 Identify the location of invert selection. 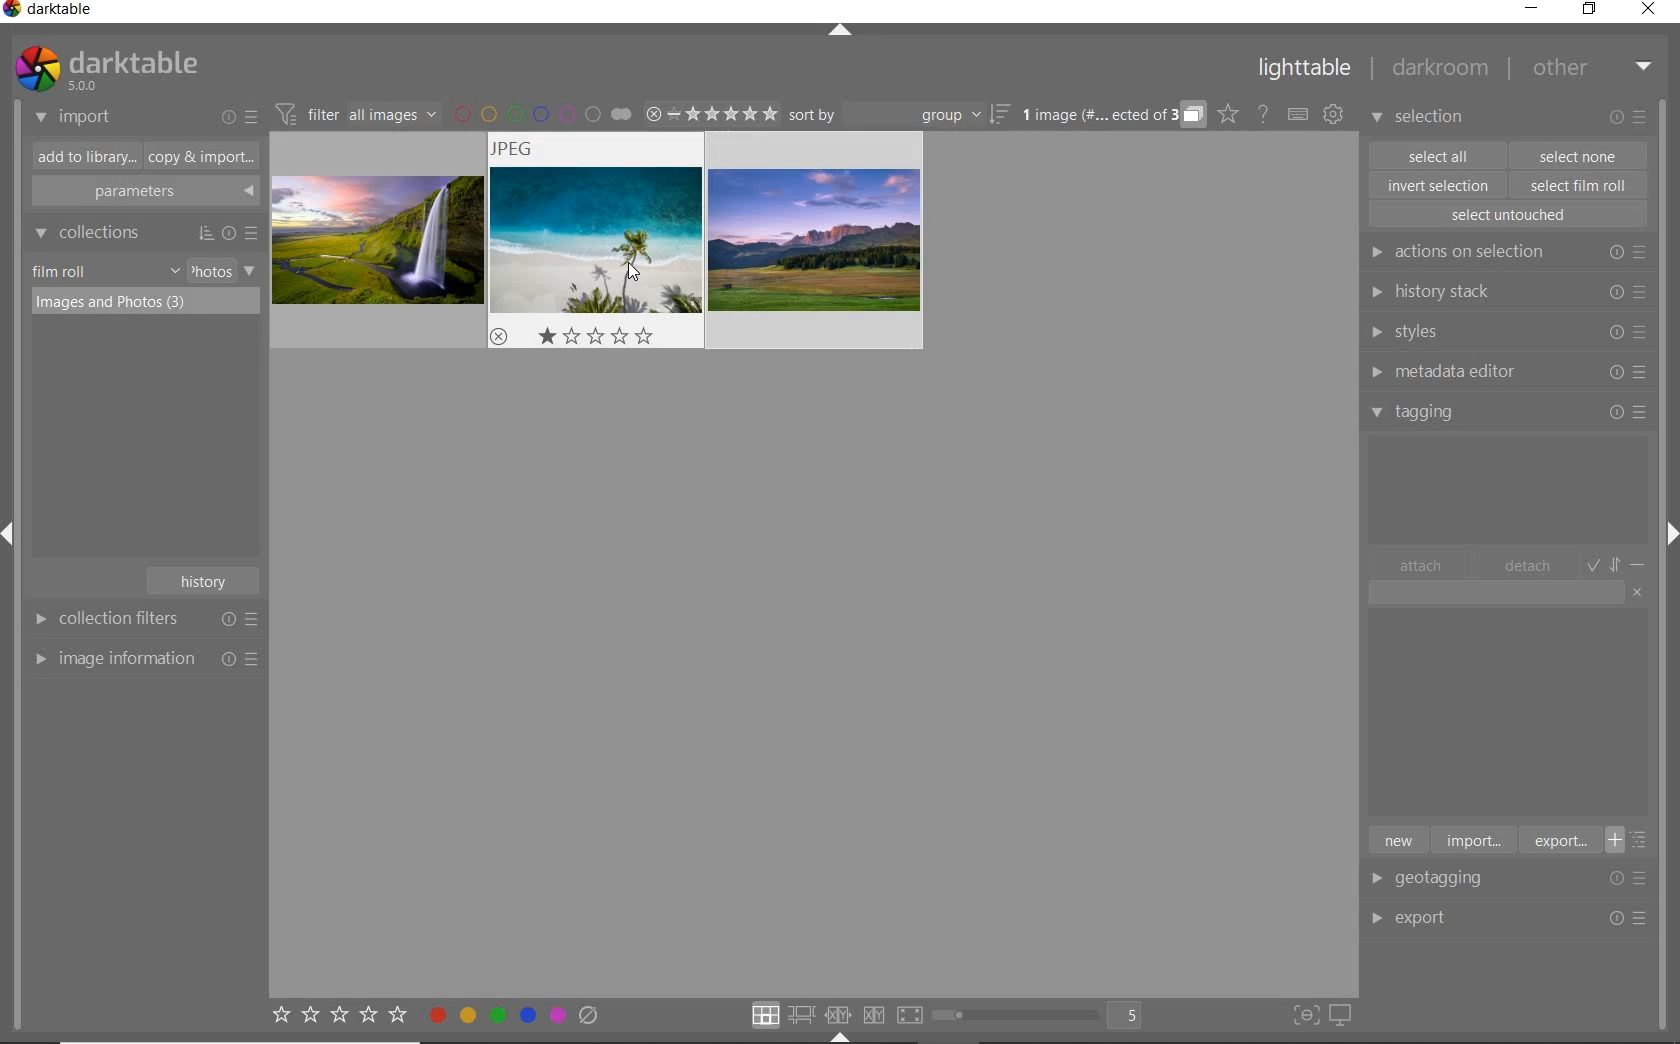
(1440, 185).